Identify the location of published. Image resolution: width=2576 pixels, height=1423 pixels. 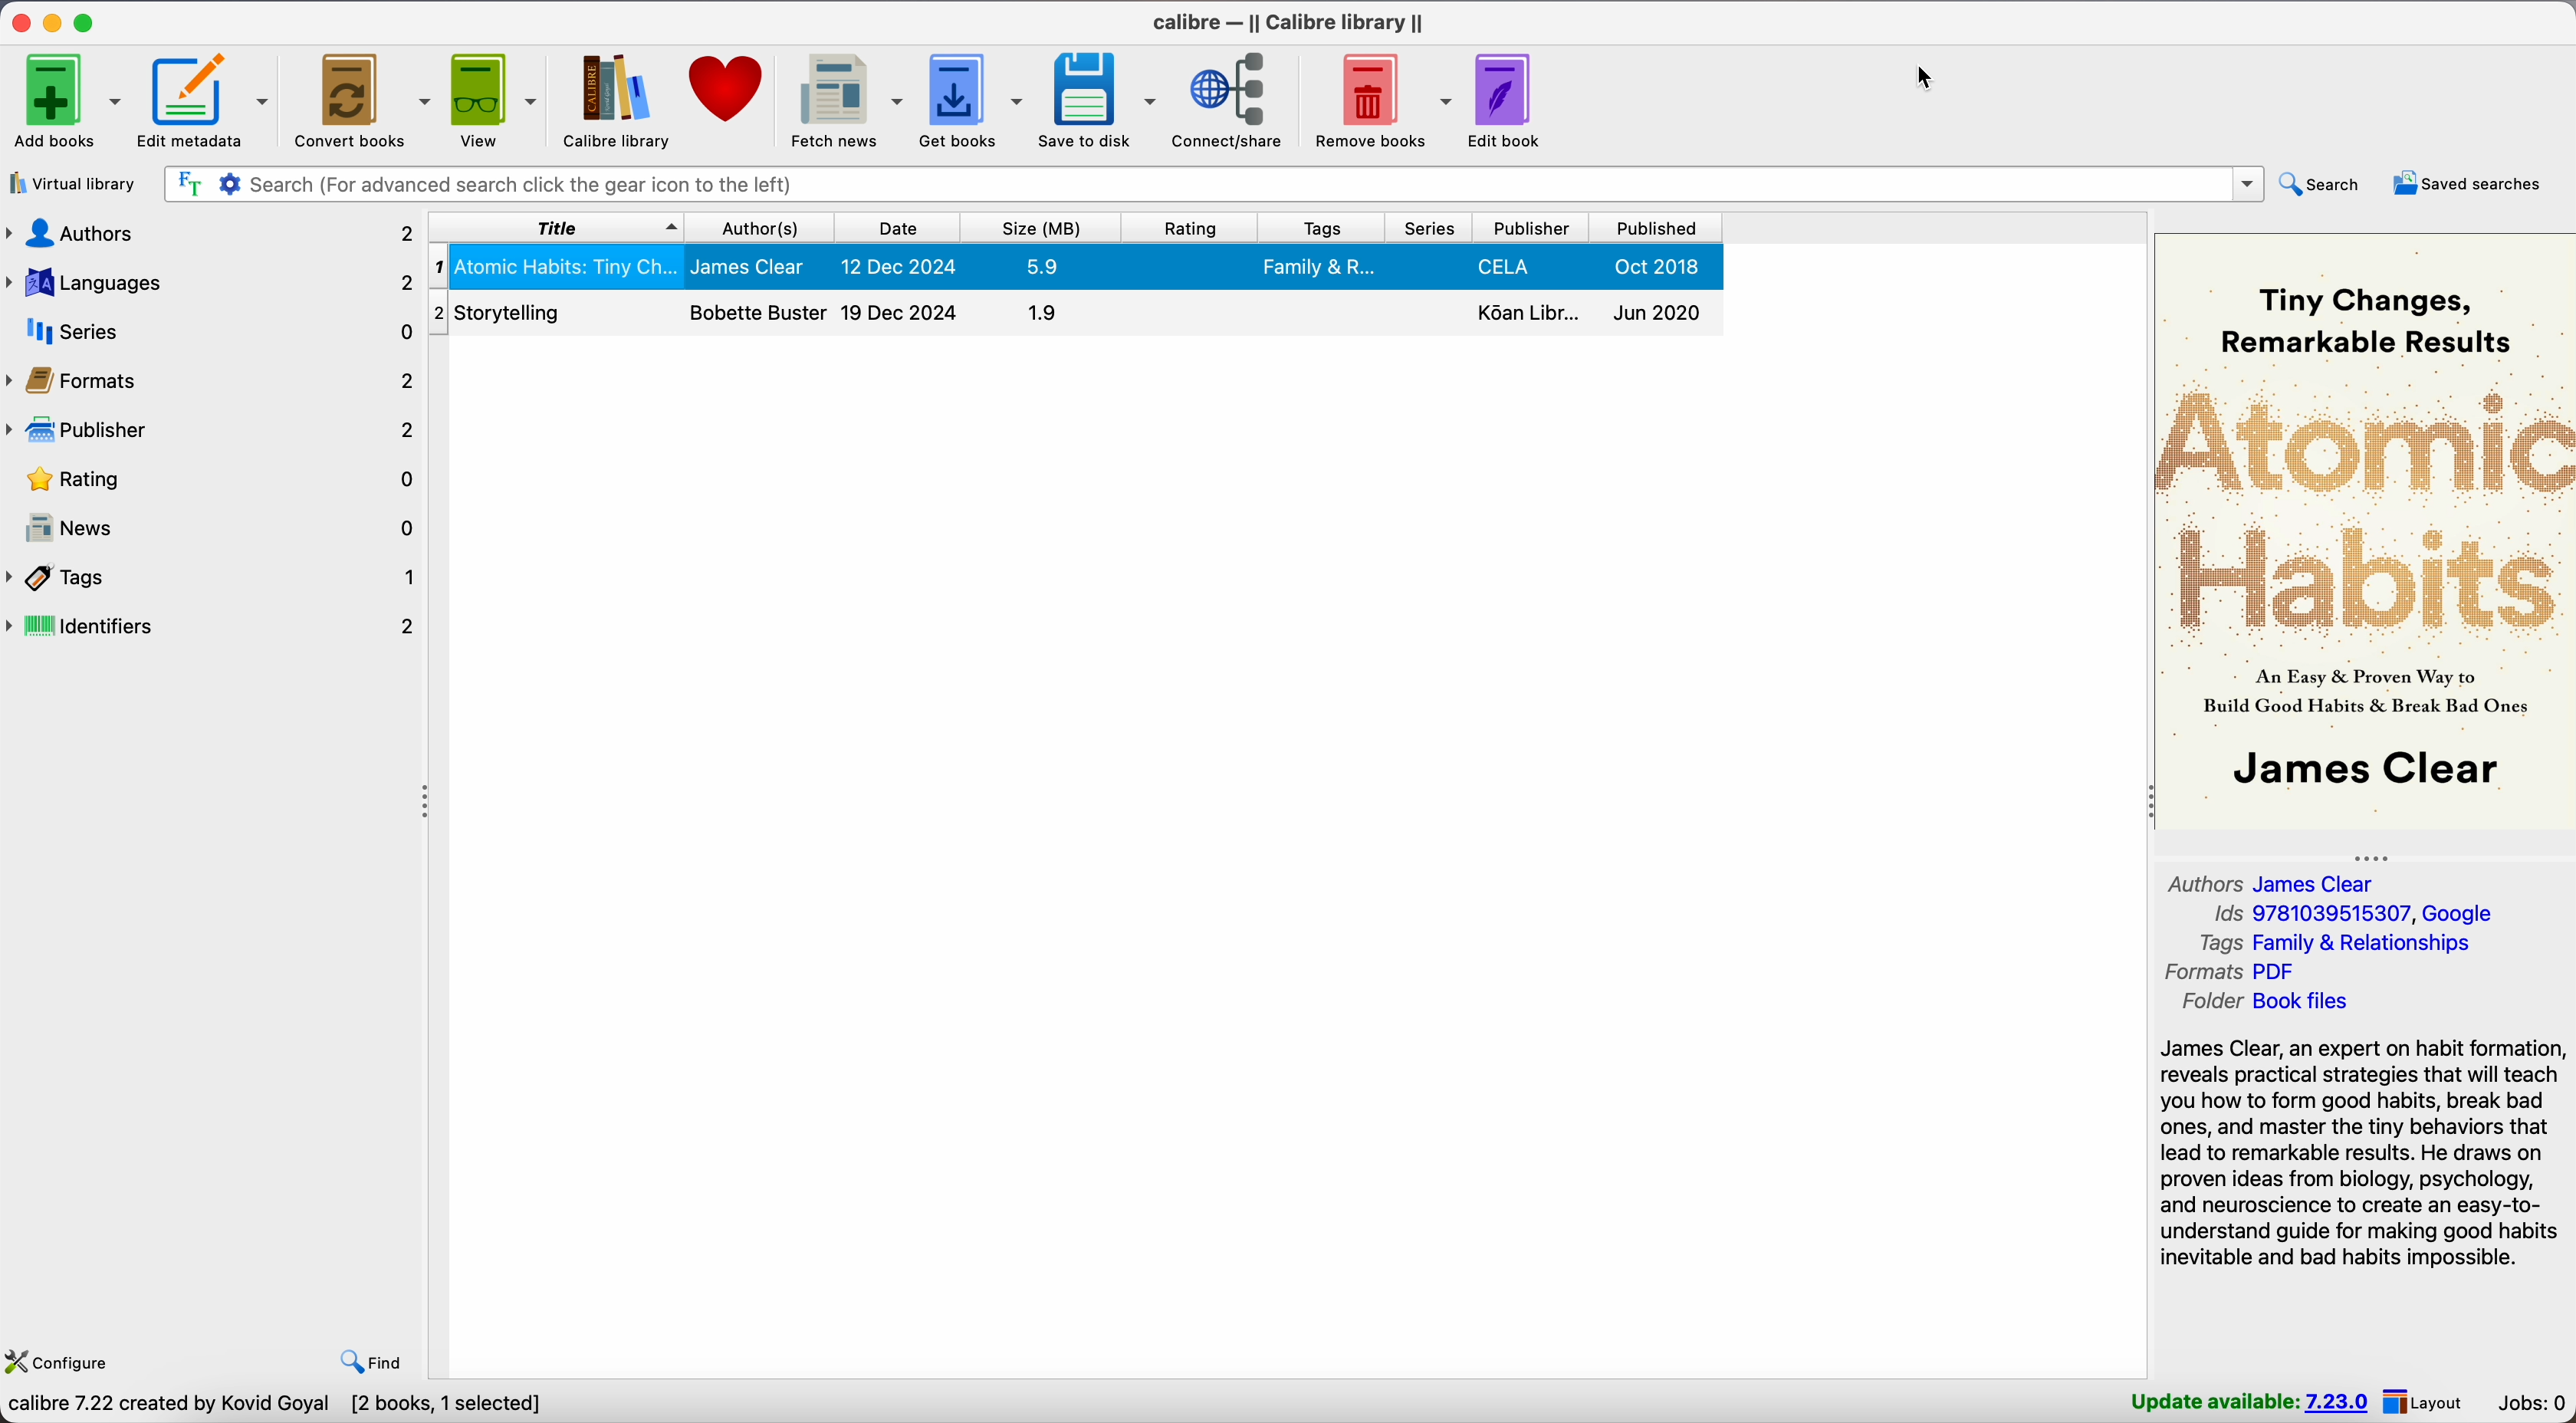
(1660, 228).